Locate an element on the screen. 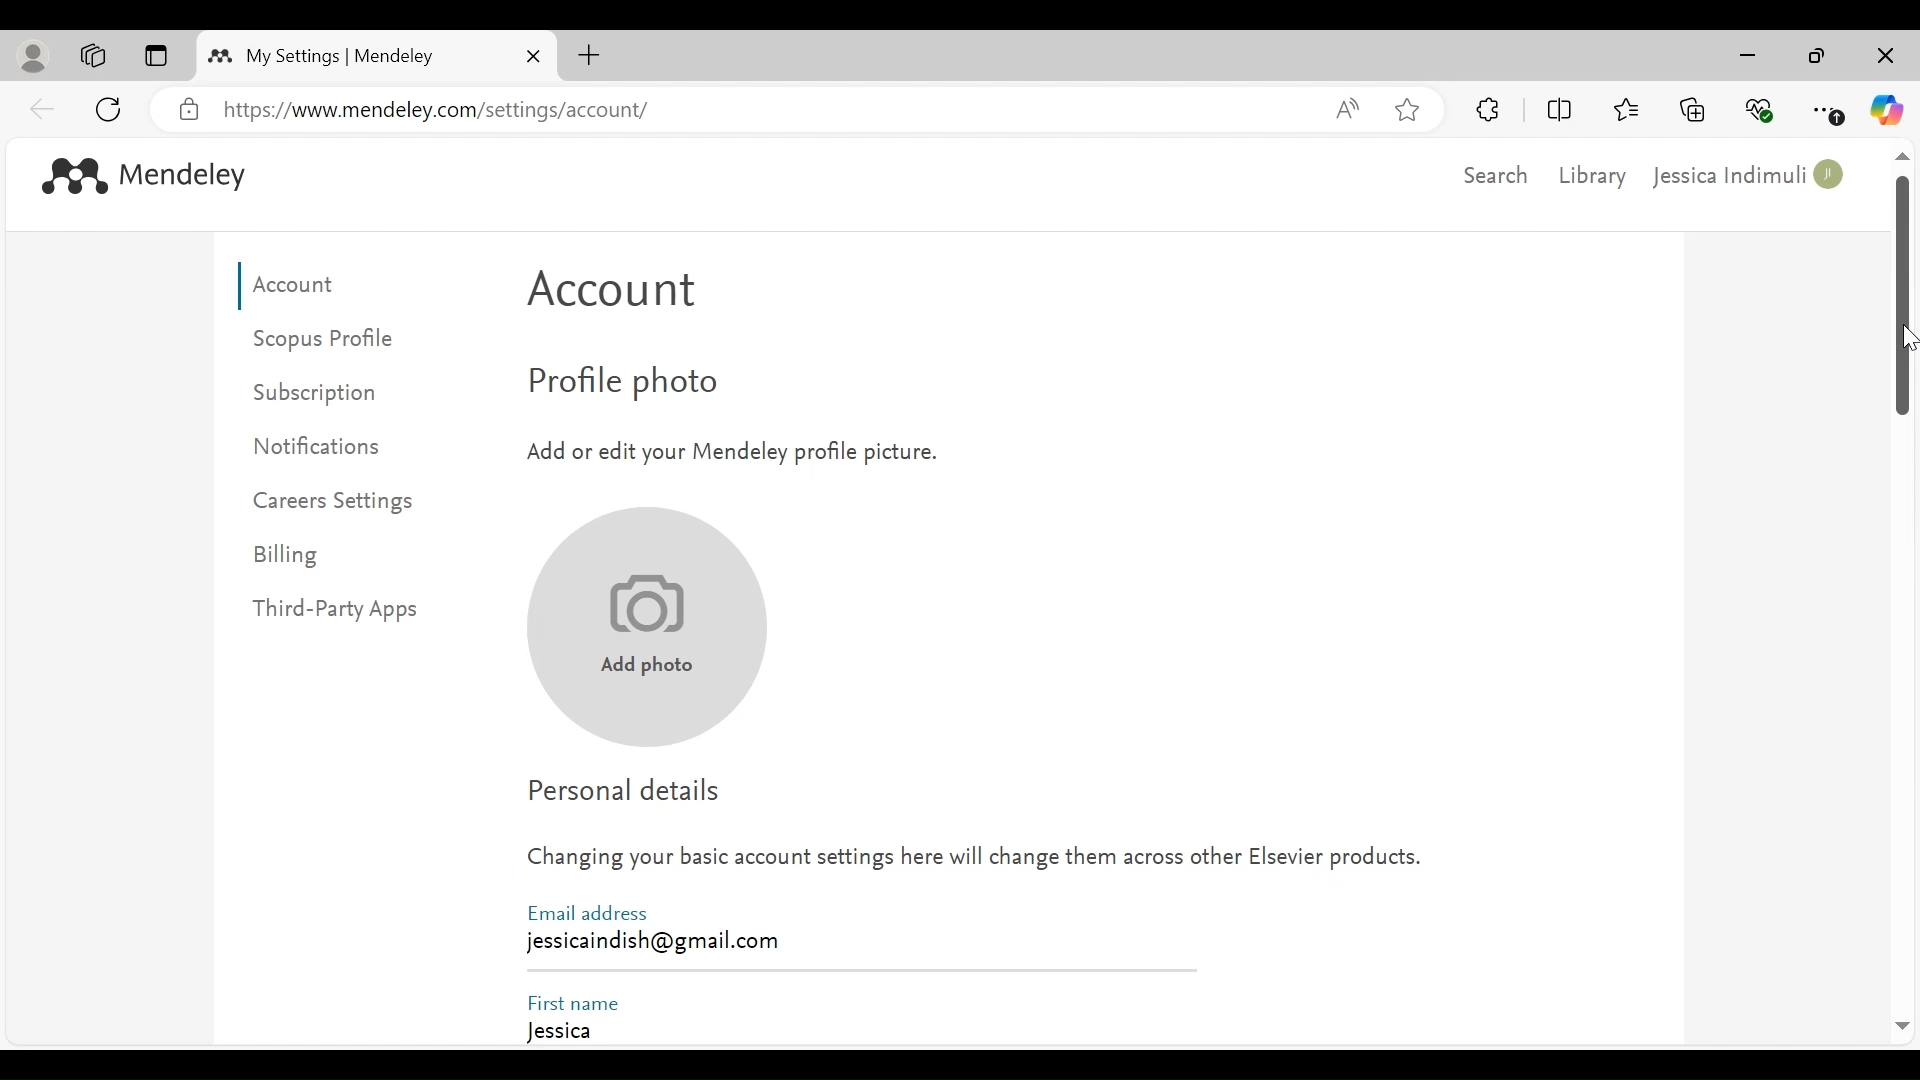 The image size is (1920, 1080). jessical indimuli is located at coordinates (1750, 177).